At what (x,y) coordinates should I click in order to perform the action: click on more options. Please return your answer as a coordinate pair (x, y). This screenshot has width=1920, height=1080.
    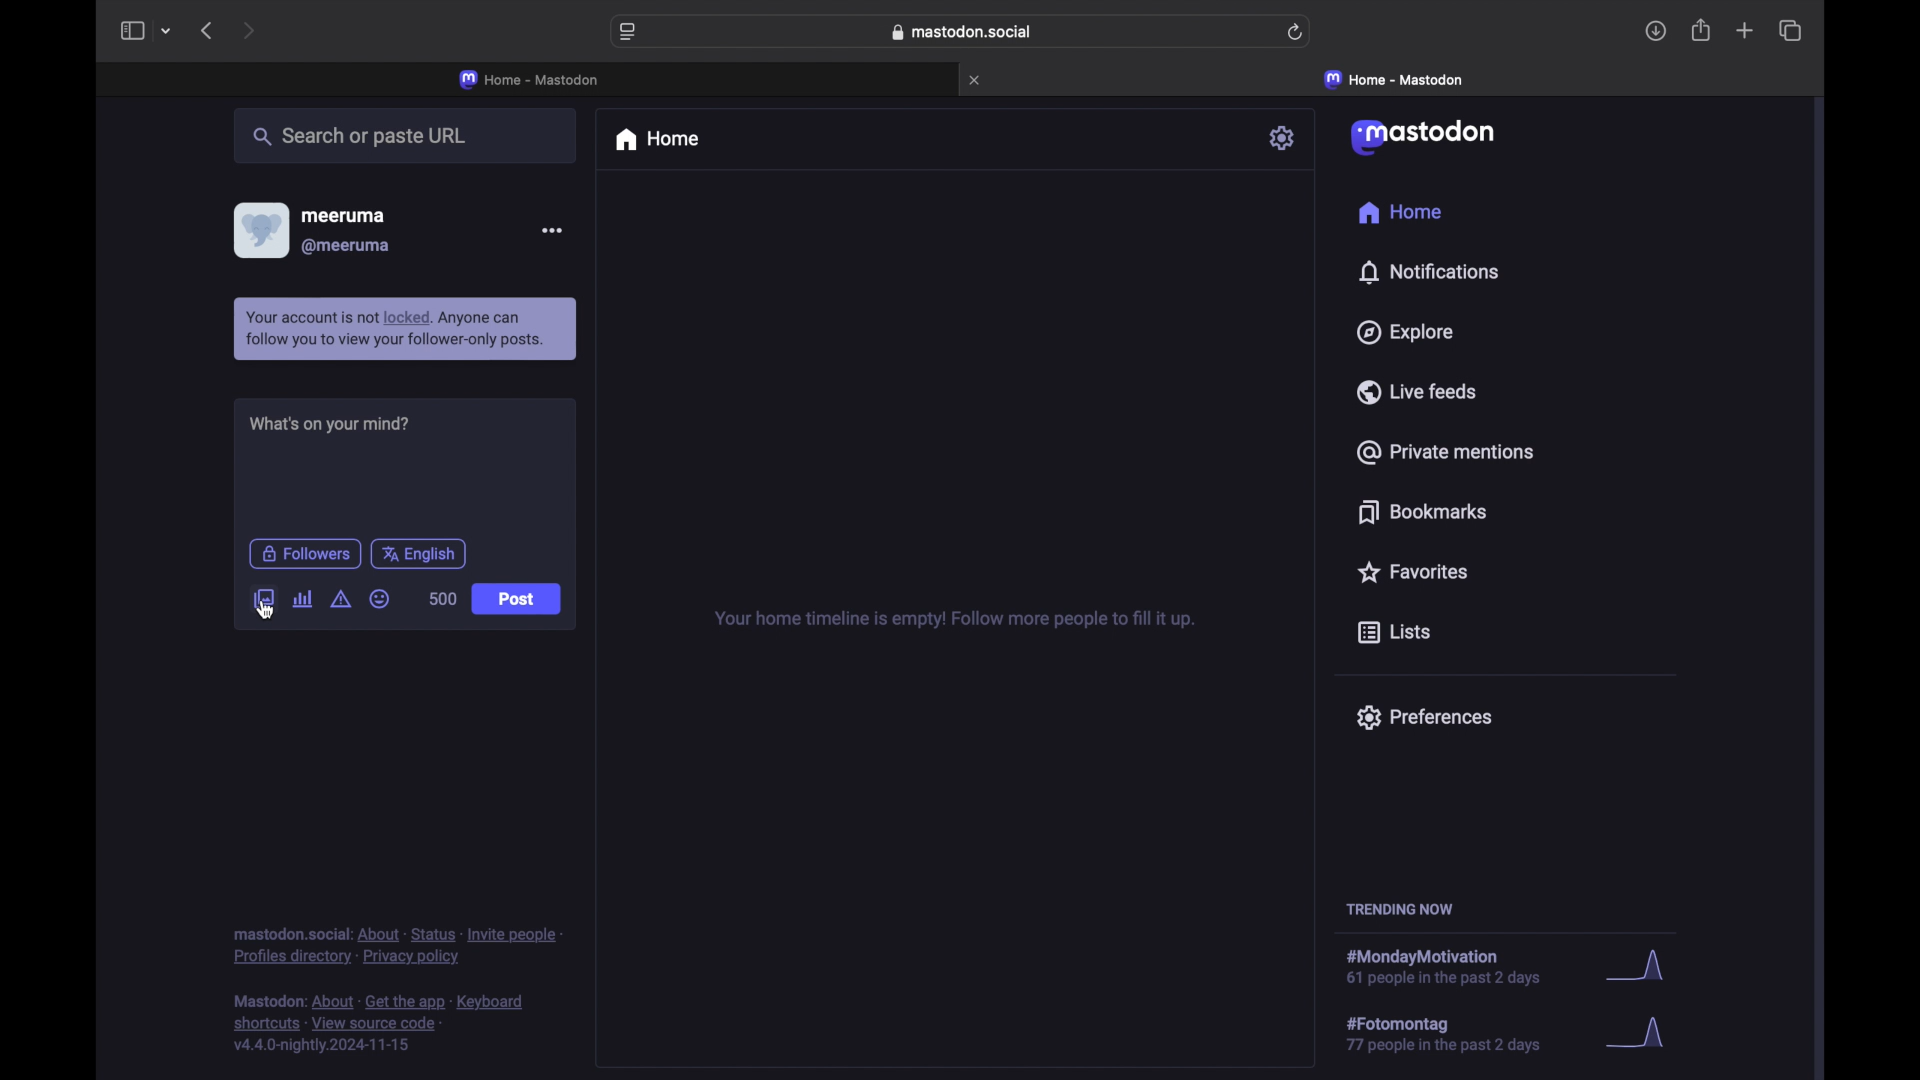
    Looking at the image, I should click on (552, 229).